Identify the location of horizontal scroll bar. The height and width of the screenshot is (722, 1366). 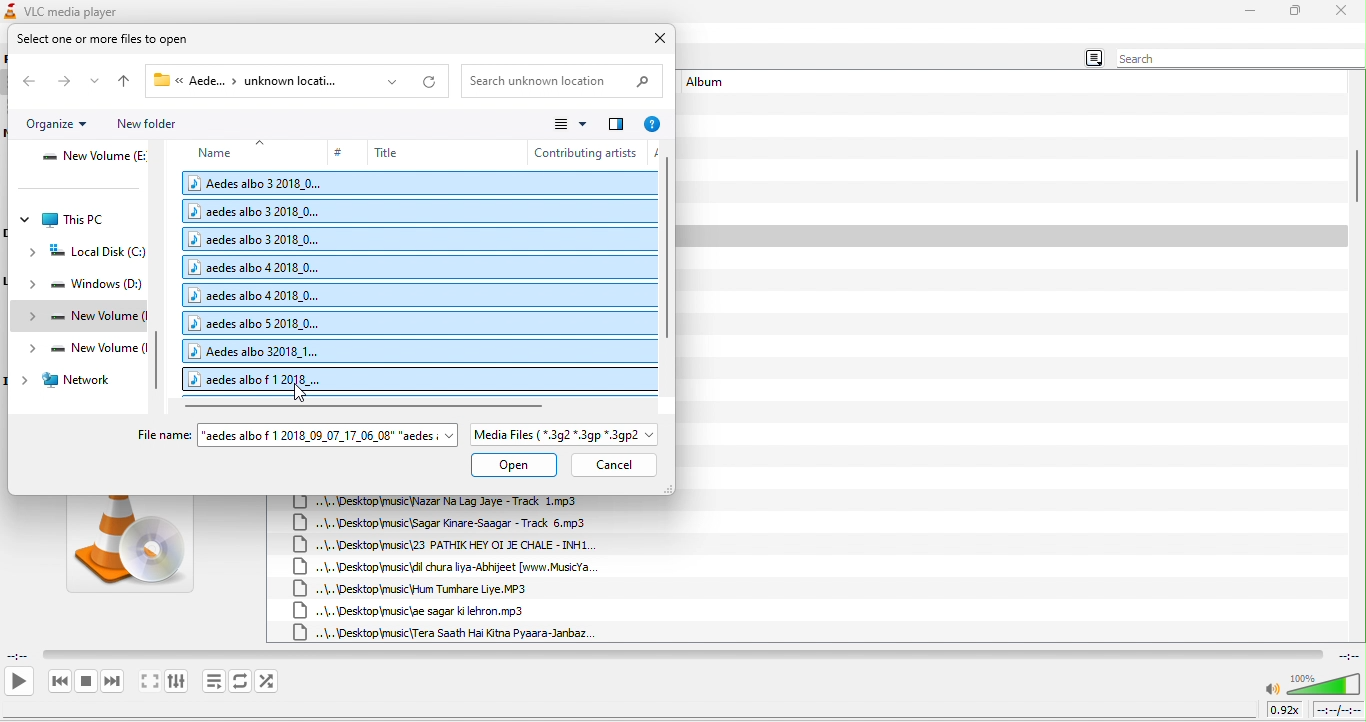
(367, 405).